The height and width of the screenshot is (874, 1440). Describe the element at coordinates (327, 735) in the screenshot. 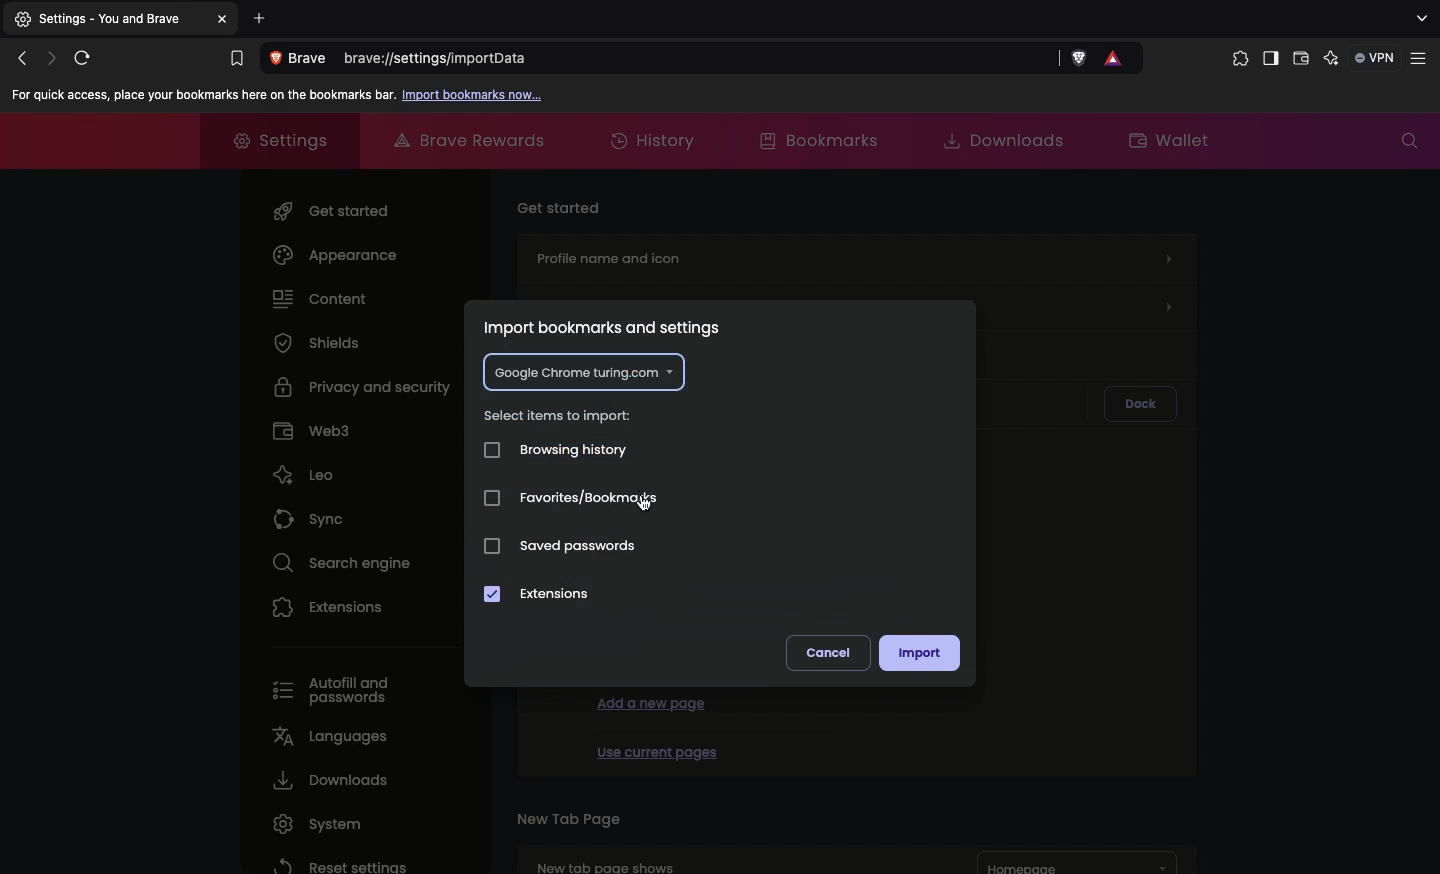

I see `Languages` at that location.